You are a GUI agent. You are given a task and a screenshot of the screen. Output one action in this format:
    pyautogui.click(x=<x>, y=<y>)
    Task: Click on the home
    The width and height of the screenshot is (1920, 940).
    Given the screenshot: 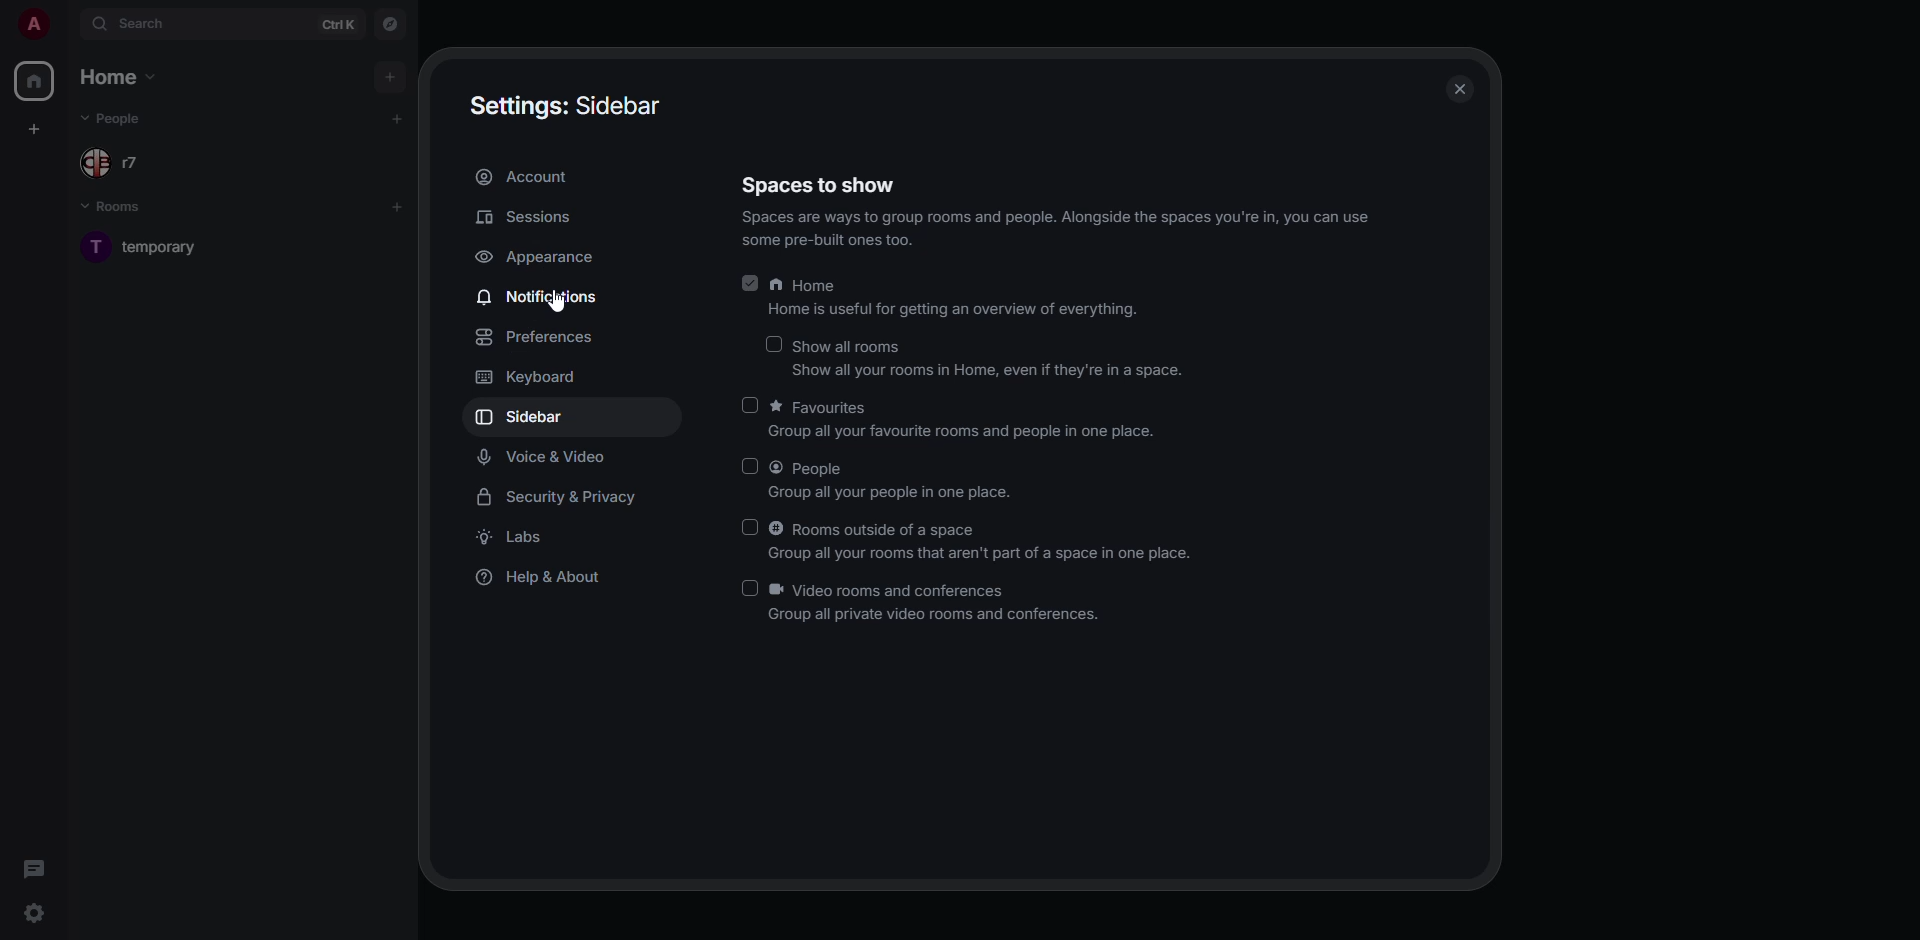 What is the action you would take?
    pyautogui.click(x=122, y=78)
    